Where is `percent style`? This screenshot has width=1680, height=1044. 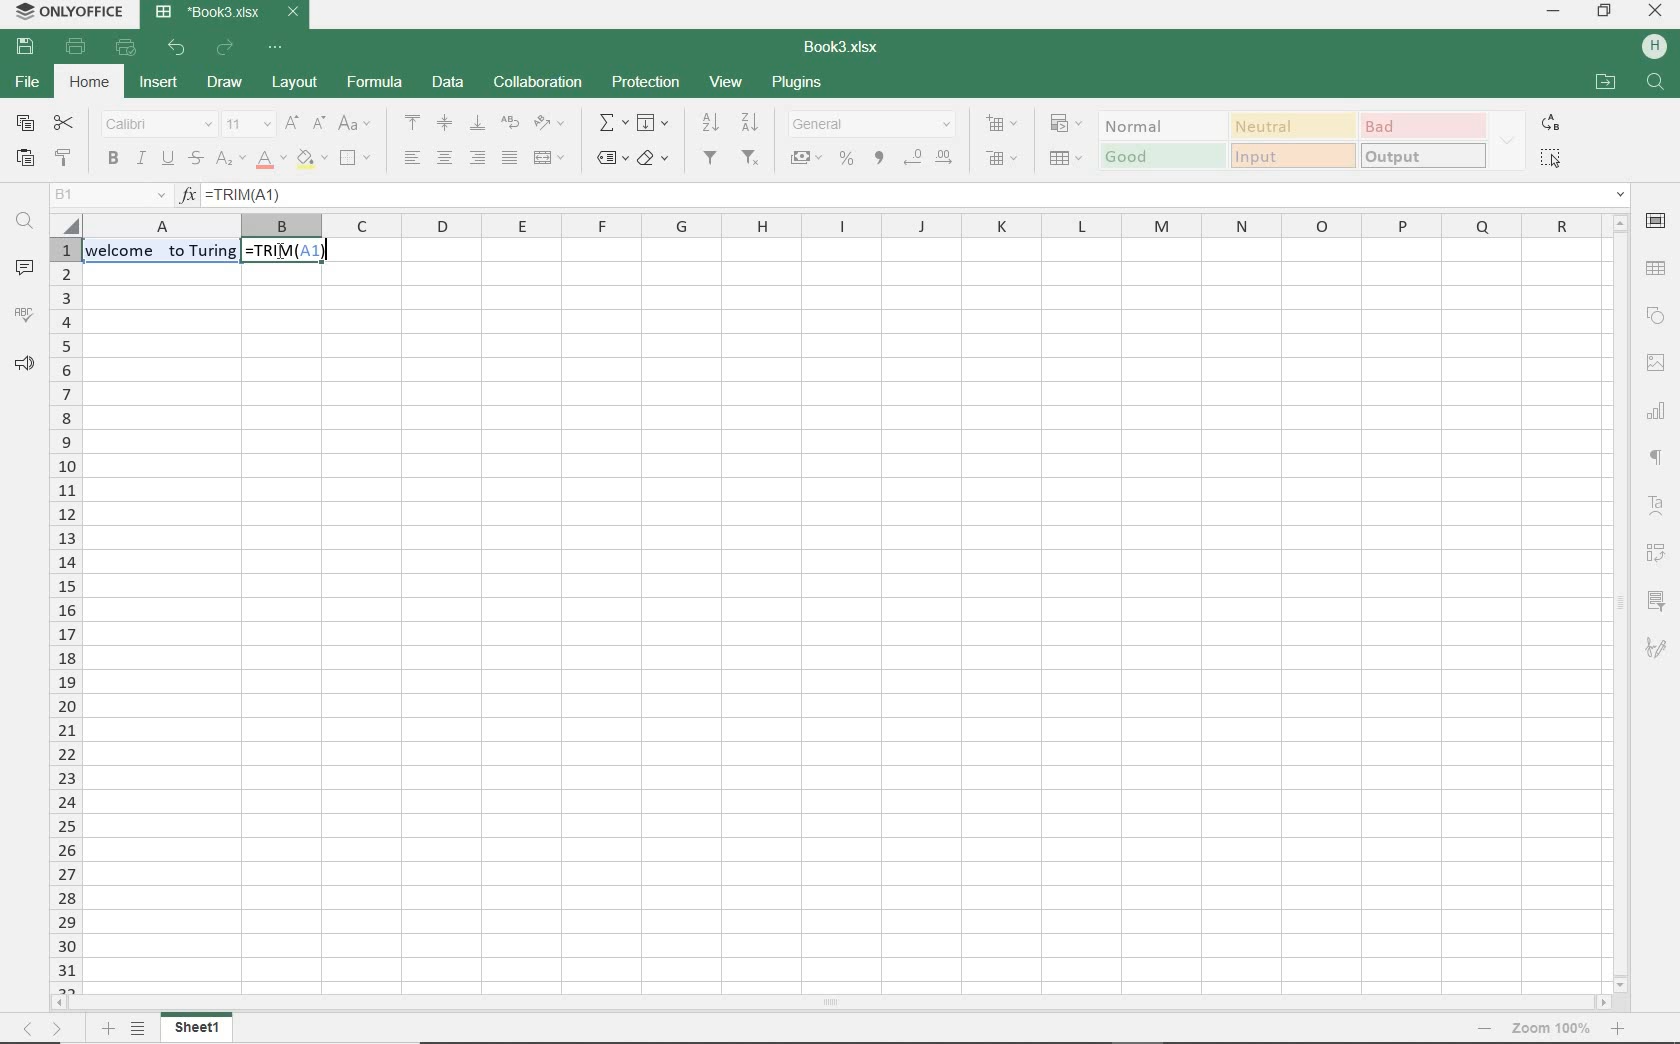
percent style is located at coordinates (847, 159).